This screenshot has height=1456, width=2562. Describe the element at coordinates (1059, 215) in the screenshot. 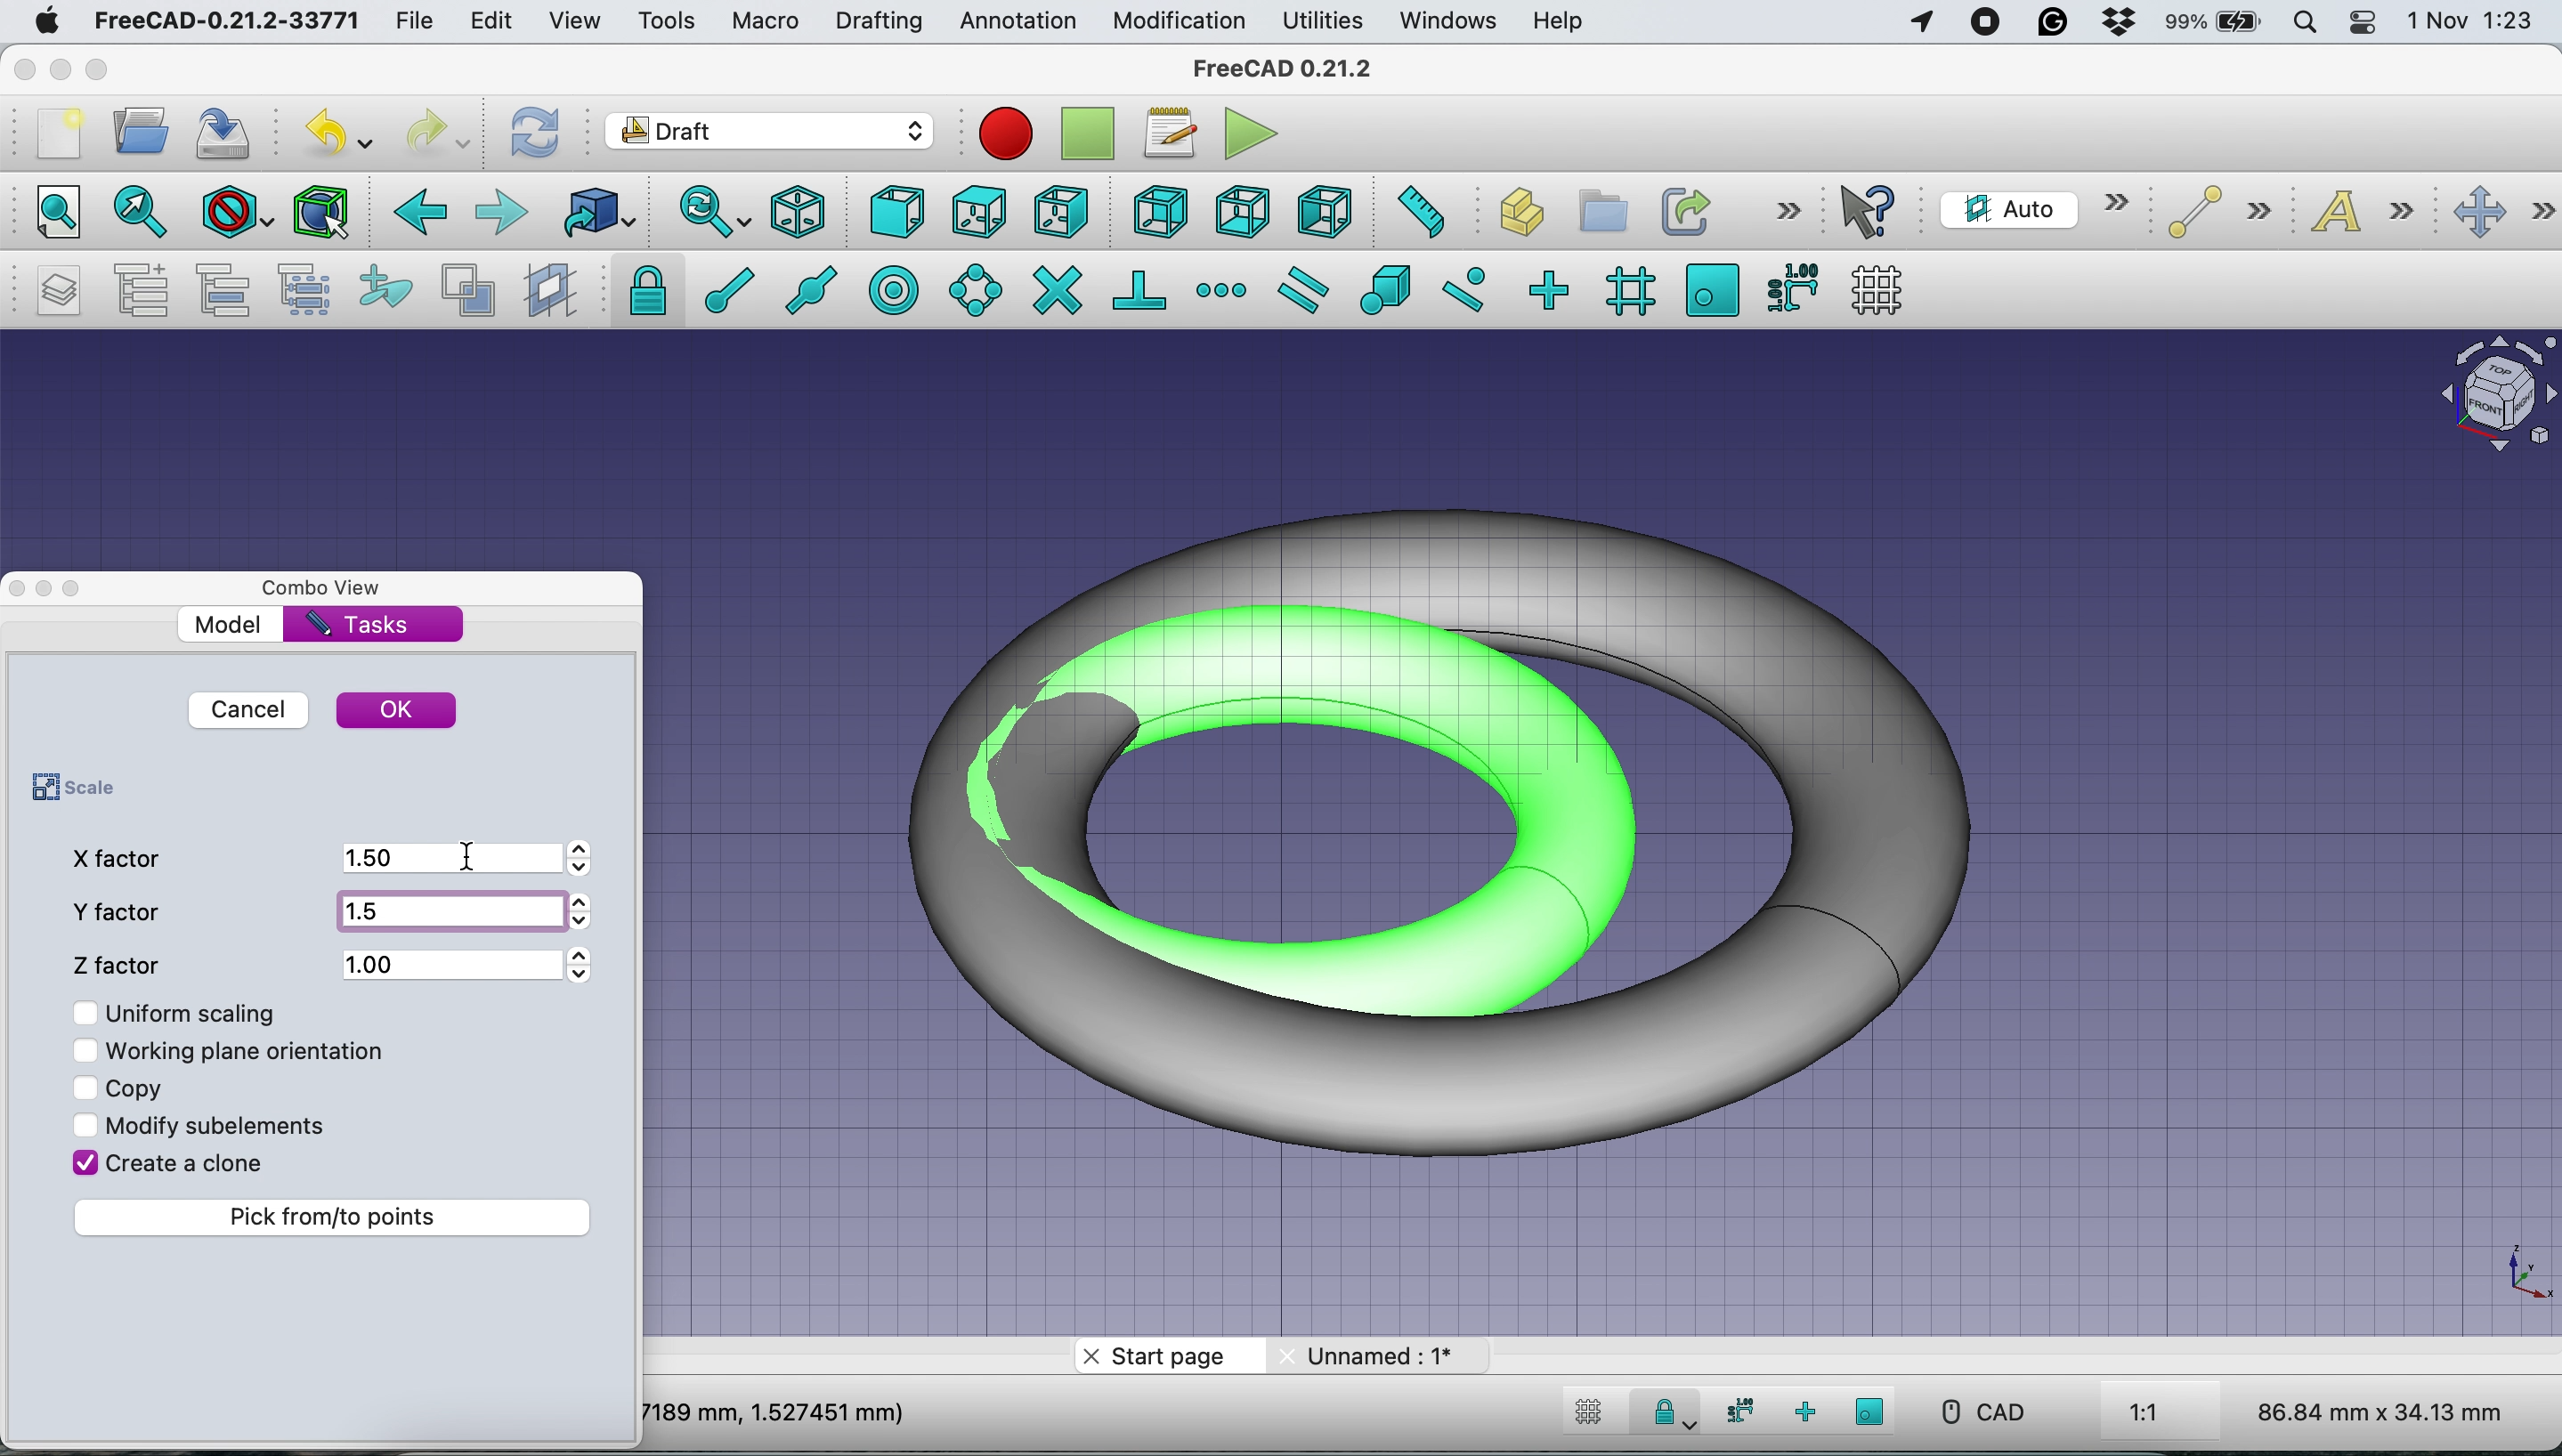

I see `right` at that location.